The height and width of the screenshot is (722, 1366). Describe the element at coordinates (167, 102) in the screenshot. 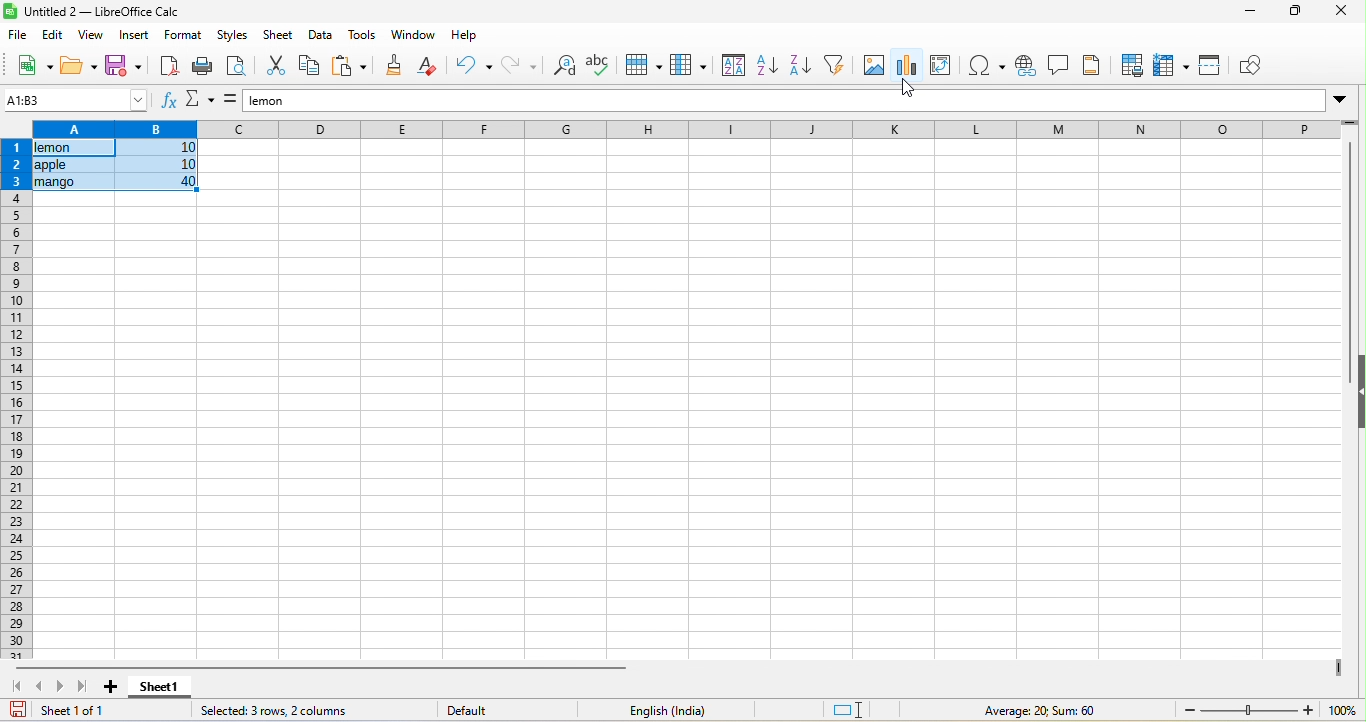

I see `function wizard` at that location.